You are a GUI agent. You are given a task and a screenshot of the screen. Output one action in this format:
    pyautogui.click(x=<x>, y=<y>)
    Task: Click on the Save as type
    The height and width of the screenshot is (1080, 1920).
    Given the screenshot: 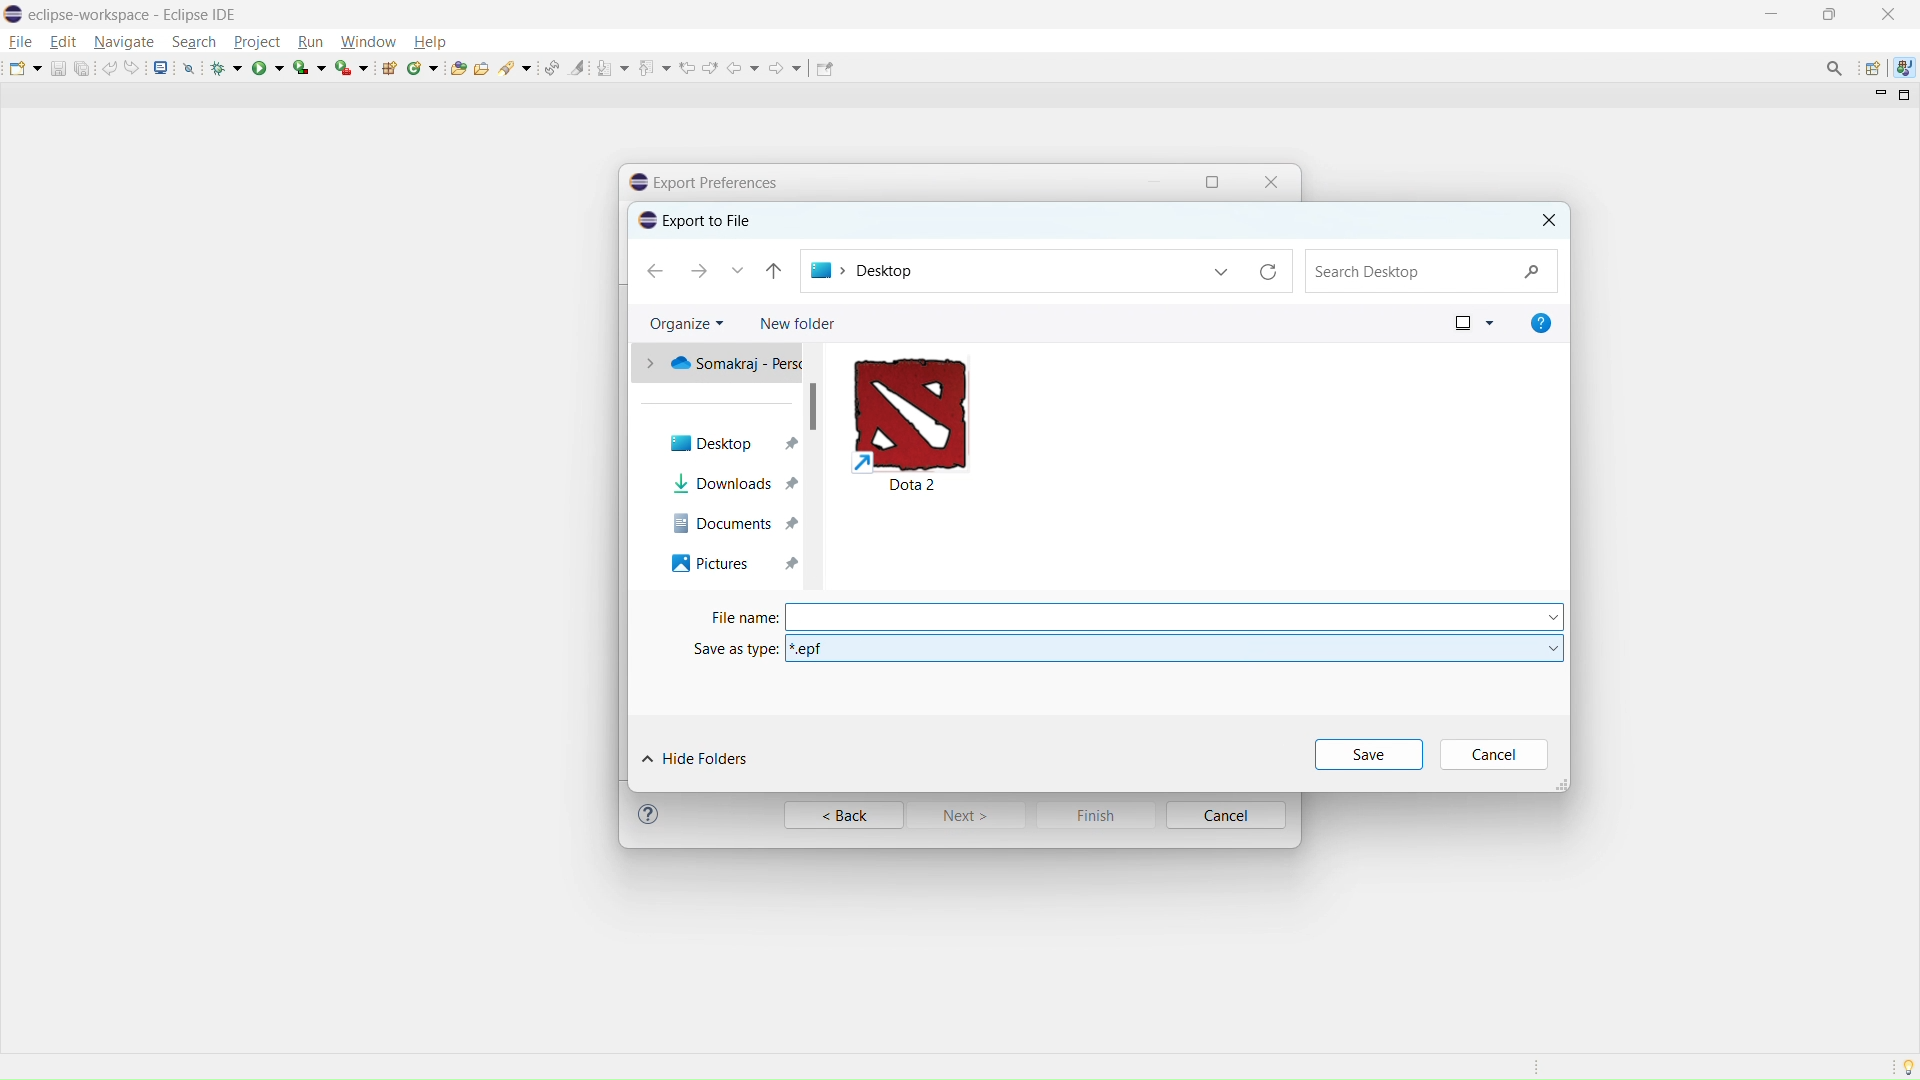 What is the action you would take?
    pyautogui.click(x=722, y=647)
    